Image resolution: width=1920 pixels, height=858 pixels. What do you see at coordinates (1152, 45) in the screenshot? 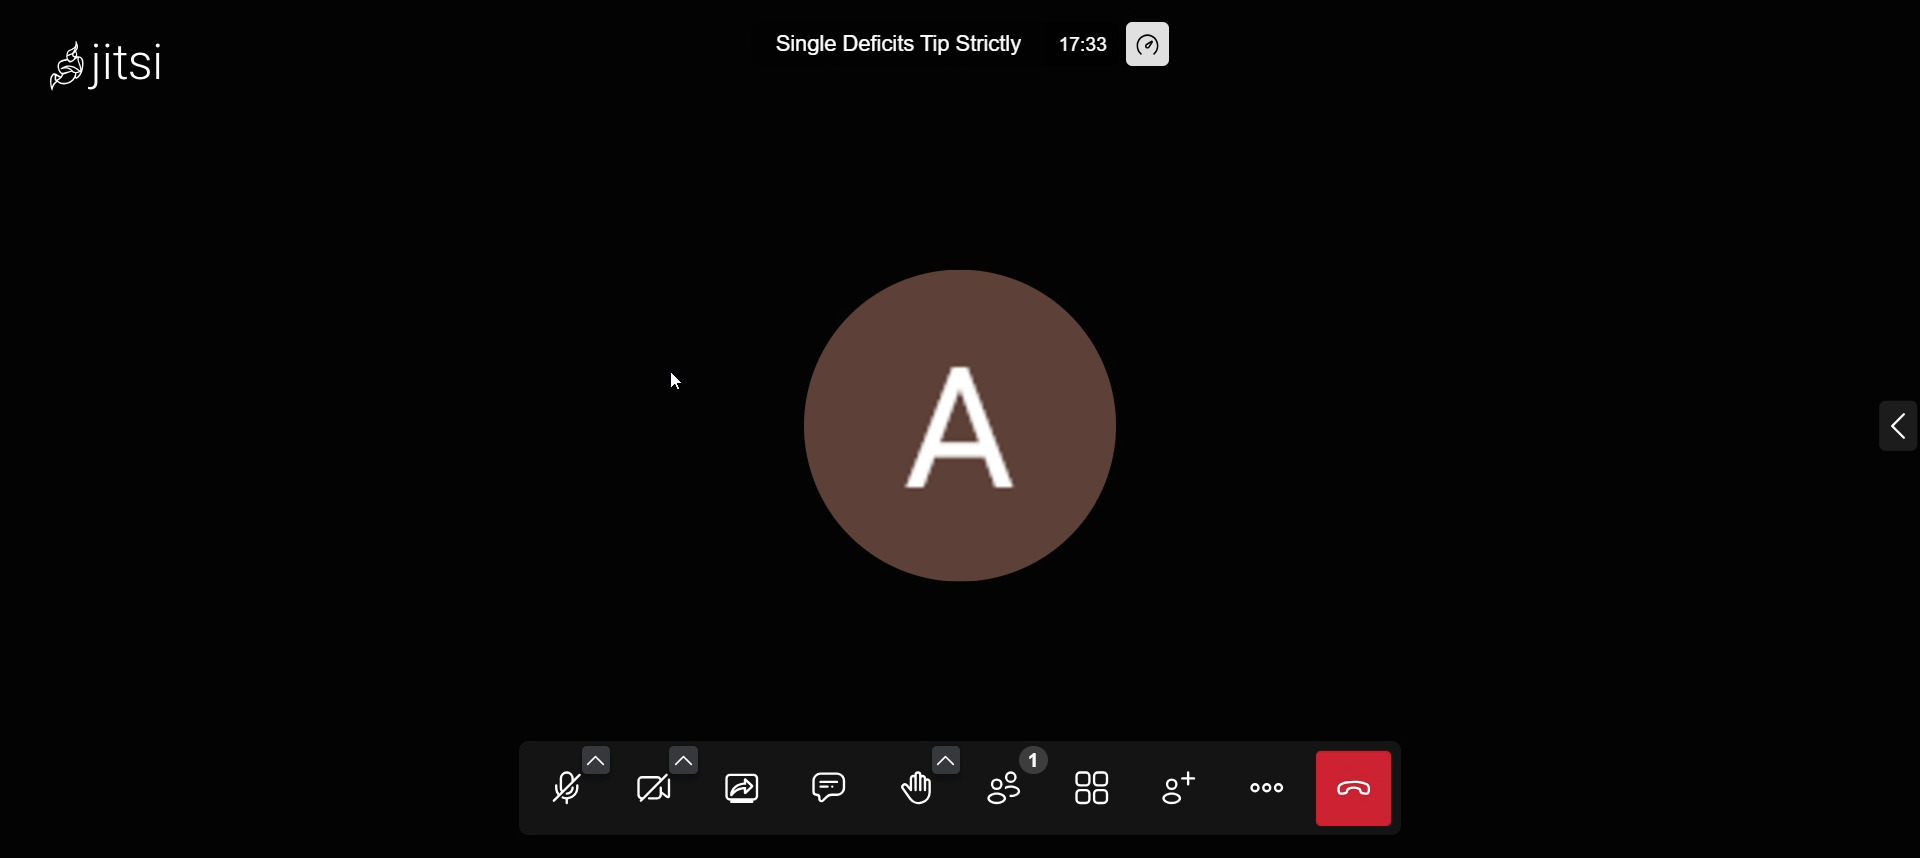
I see `Performance setting` at bounding box center [1152, 45].